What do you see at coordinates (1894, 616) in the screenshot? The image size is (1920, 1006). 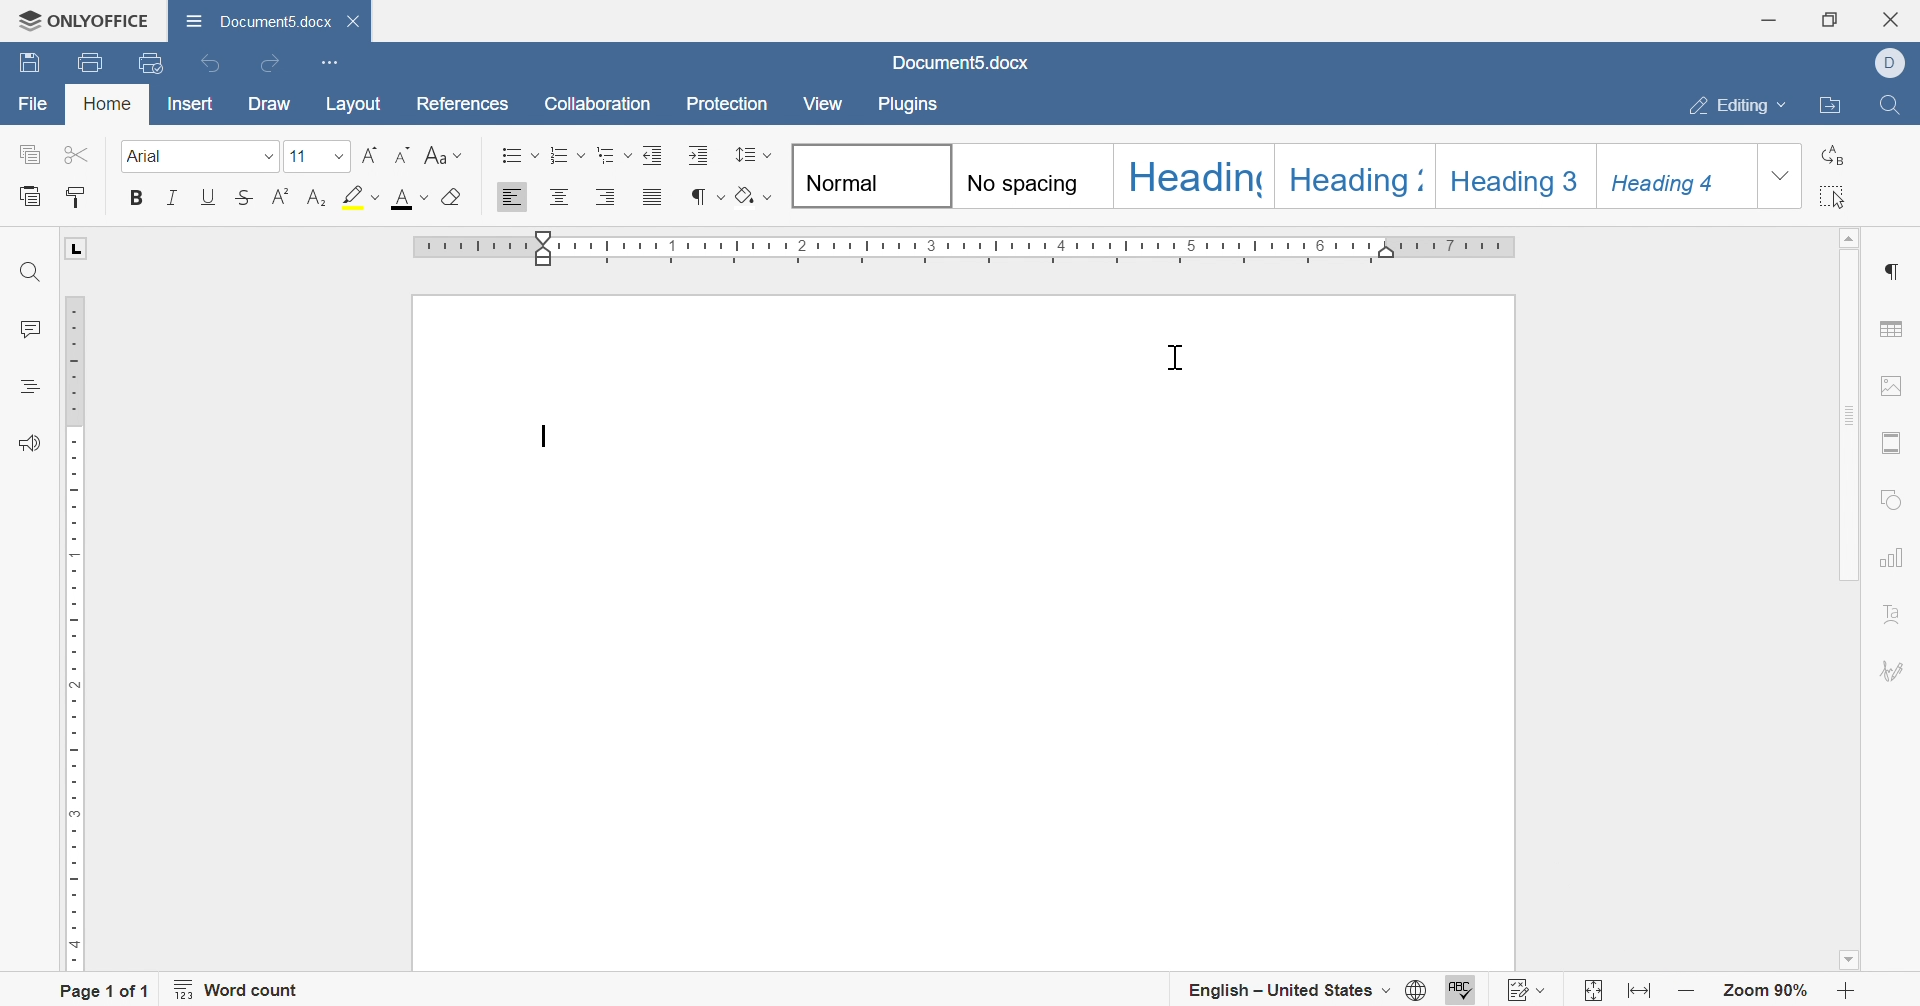 I see `text art settings` at bounding box center [1894, 616].